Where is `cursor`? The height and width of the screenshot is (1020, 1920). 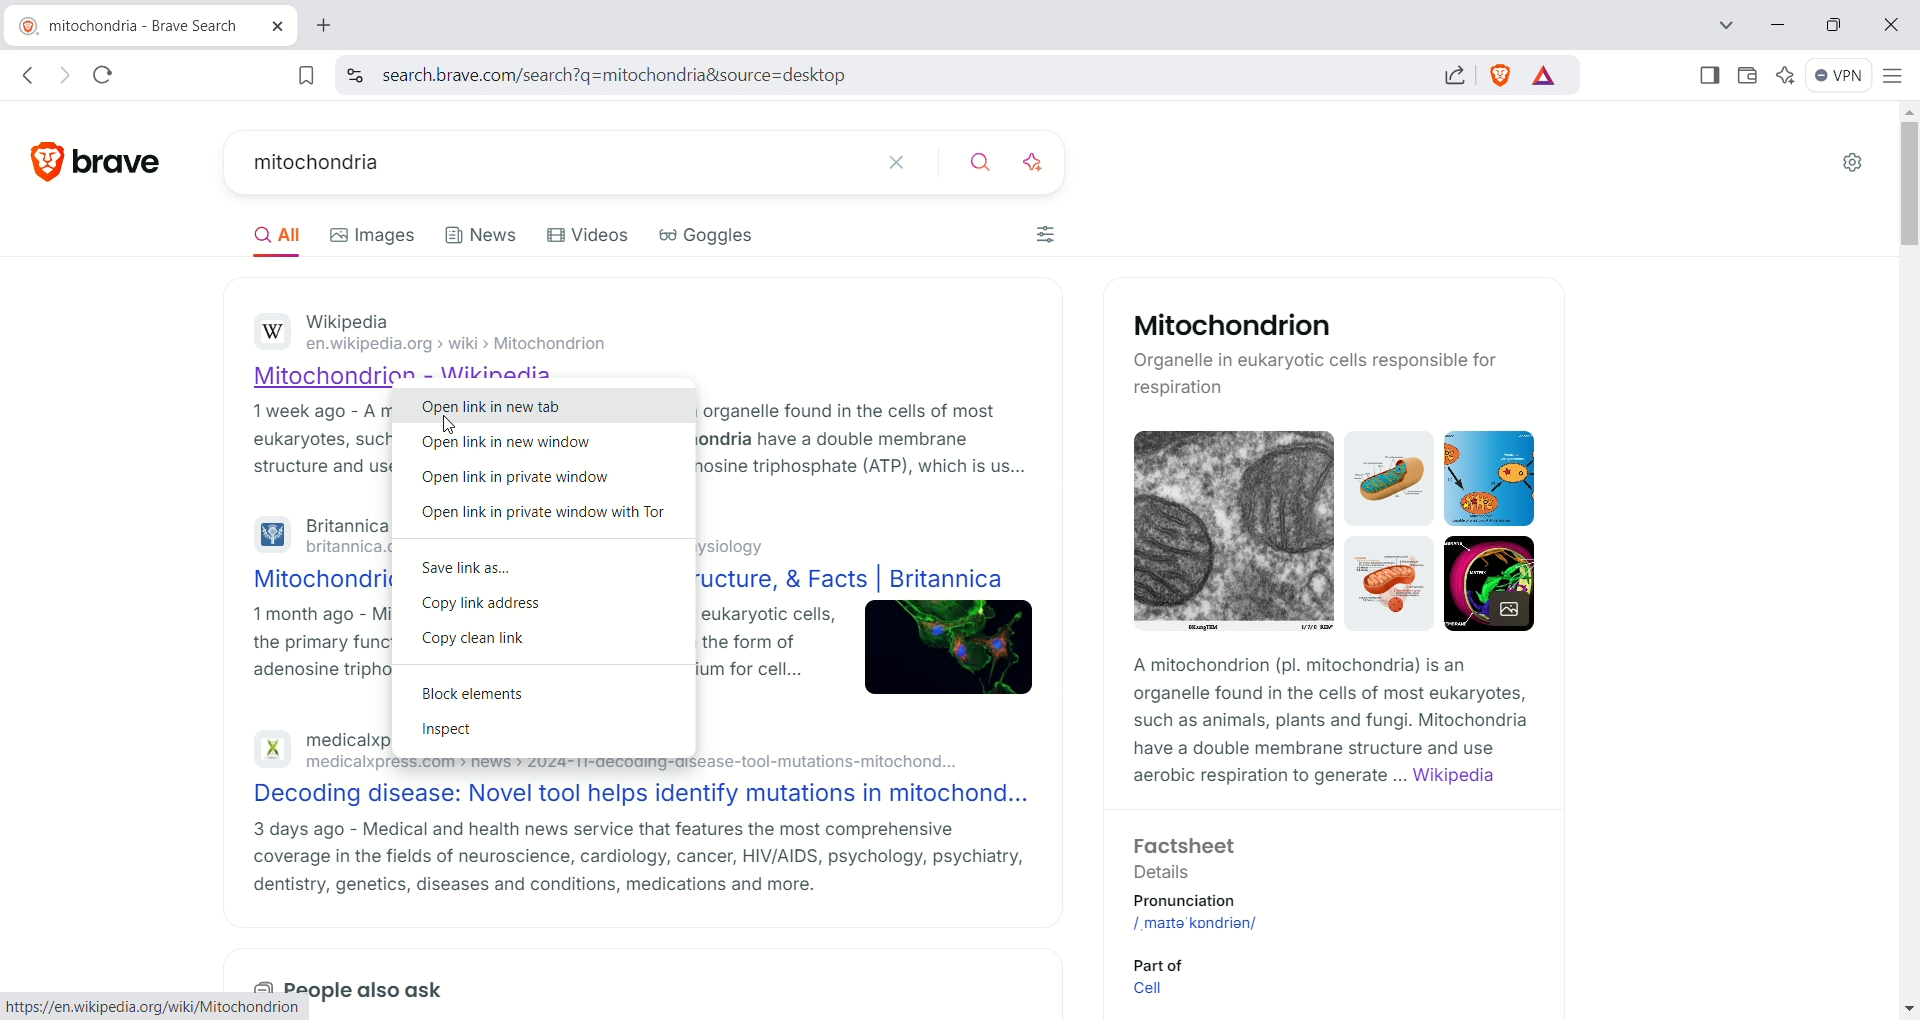 cursor is located at coordinates (448, 425).